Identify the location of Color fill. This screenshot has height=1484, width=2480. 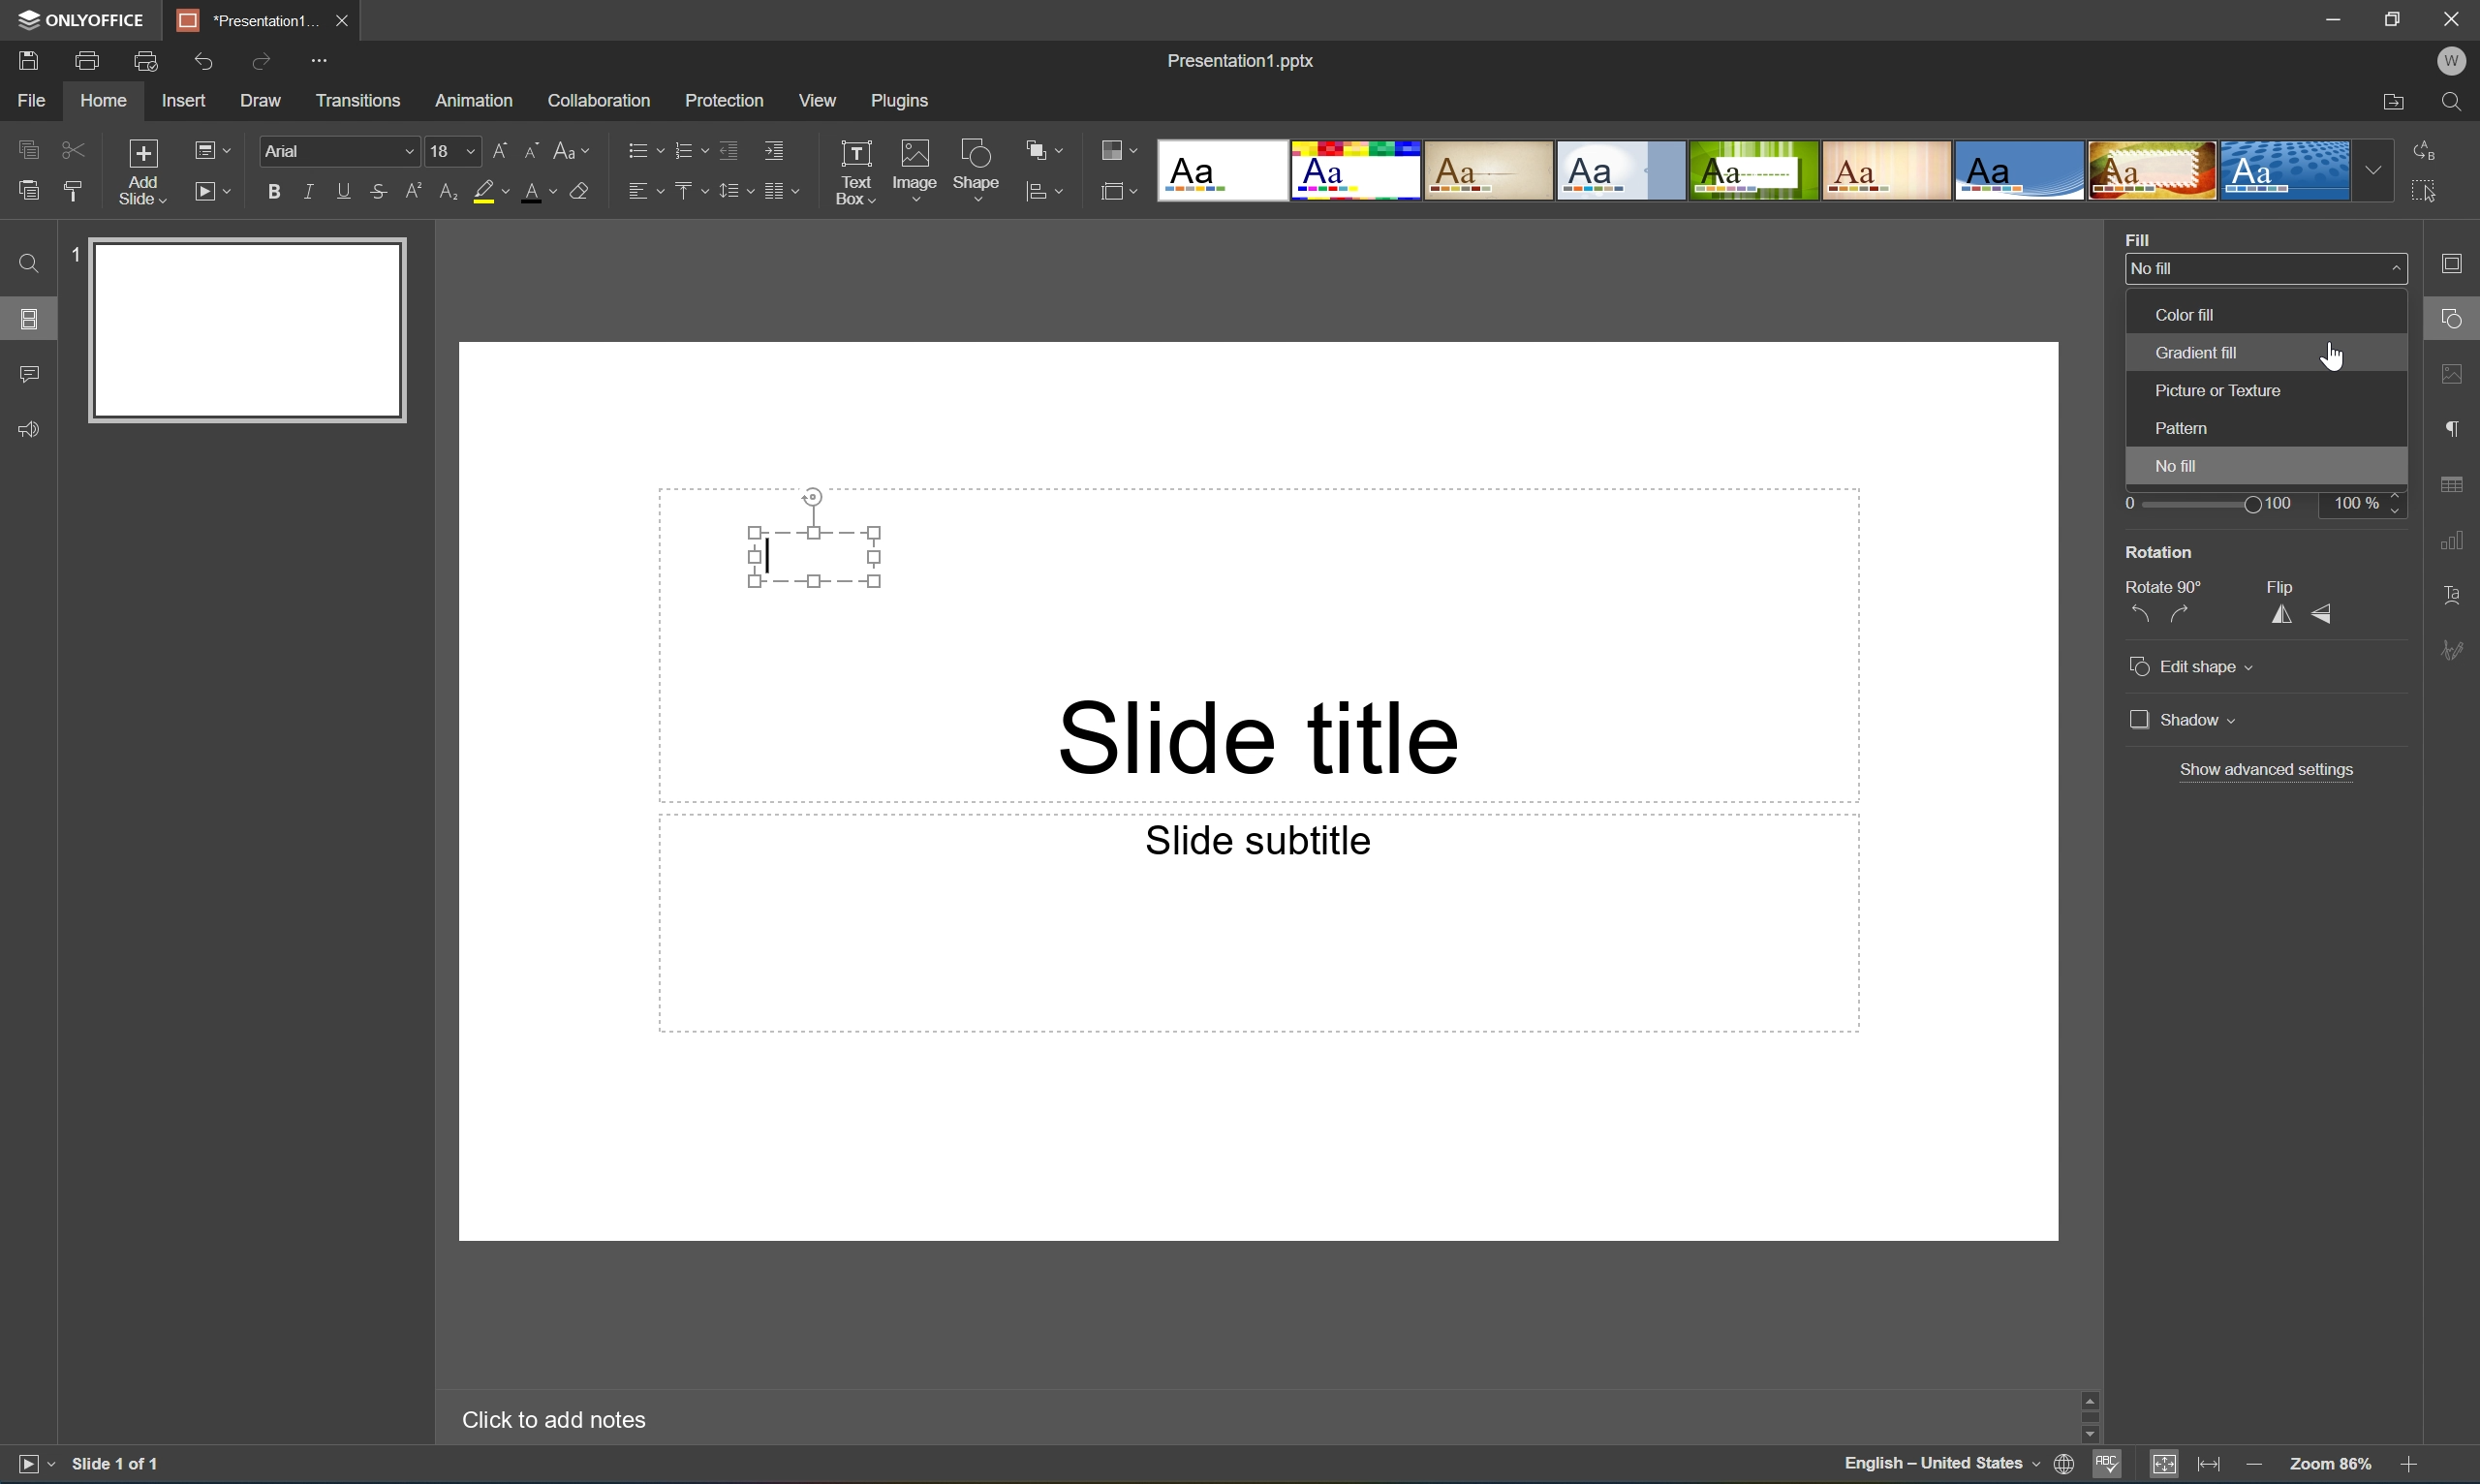
(2187, 311).